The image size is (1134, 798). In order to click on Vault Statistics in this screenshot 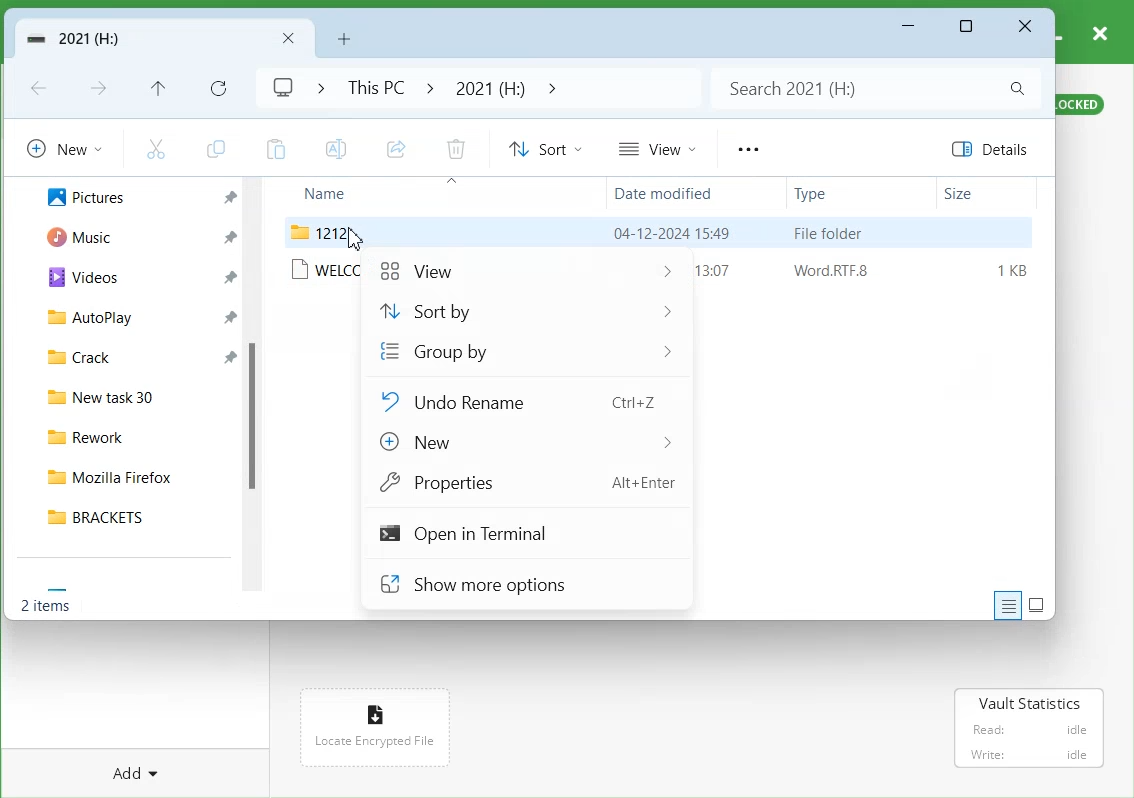, I will do `click(1030, 703)`.